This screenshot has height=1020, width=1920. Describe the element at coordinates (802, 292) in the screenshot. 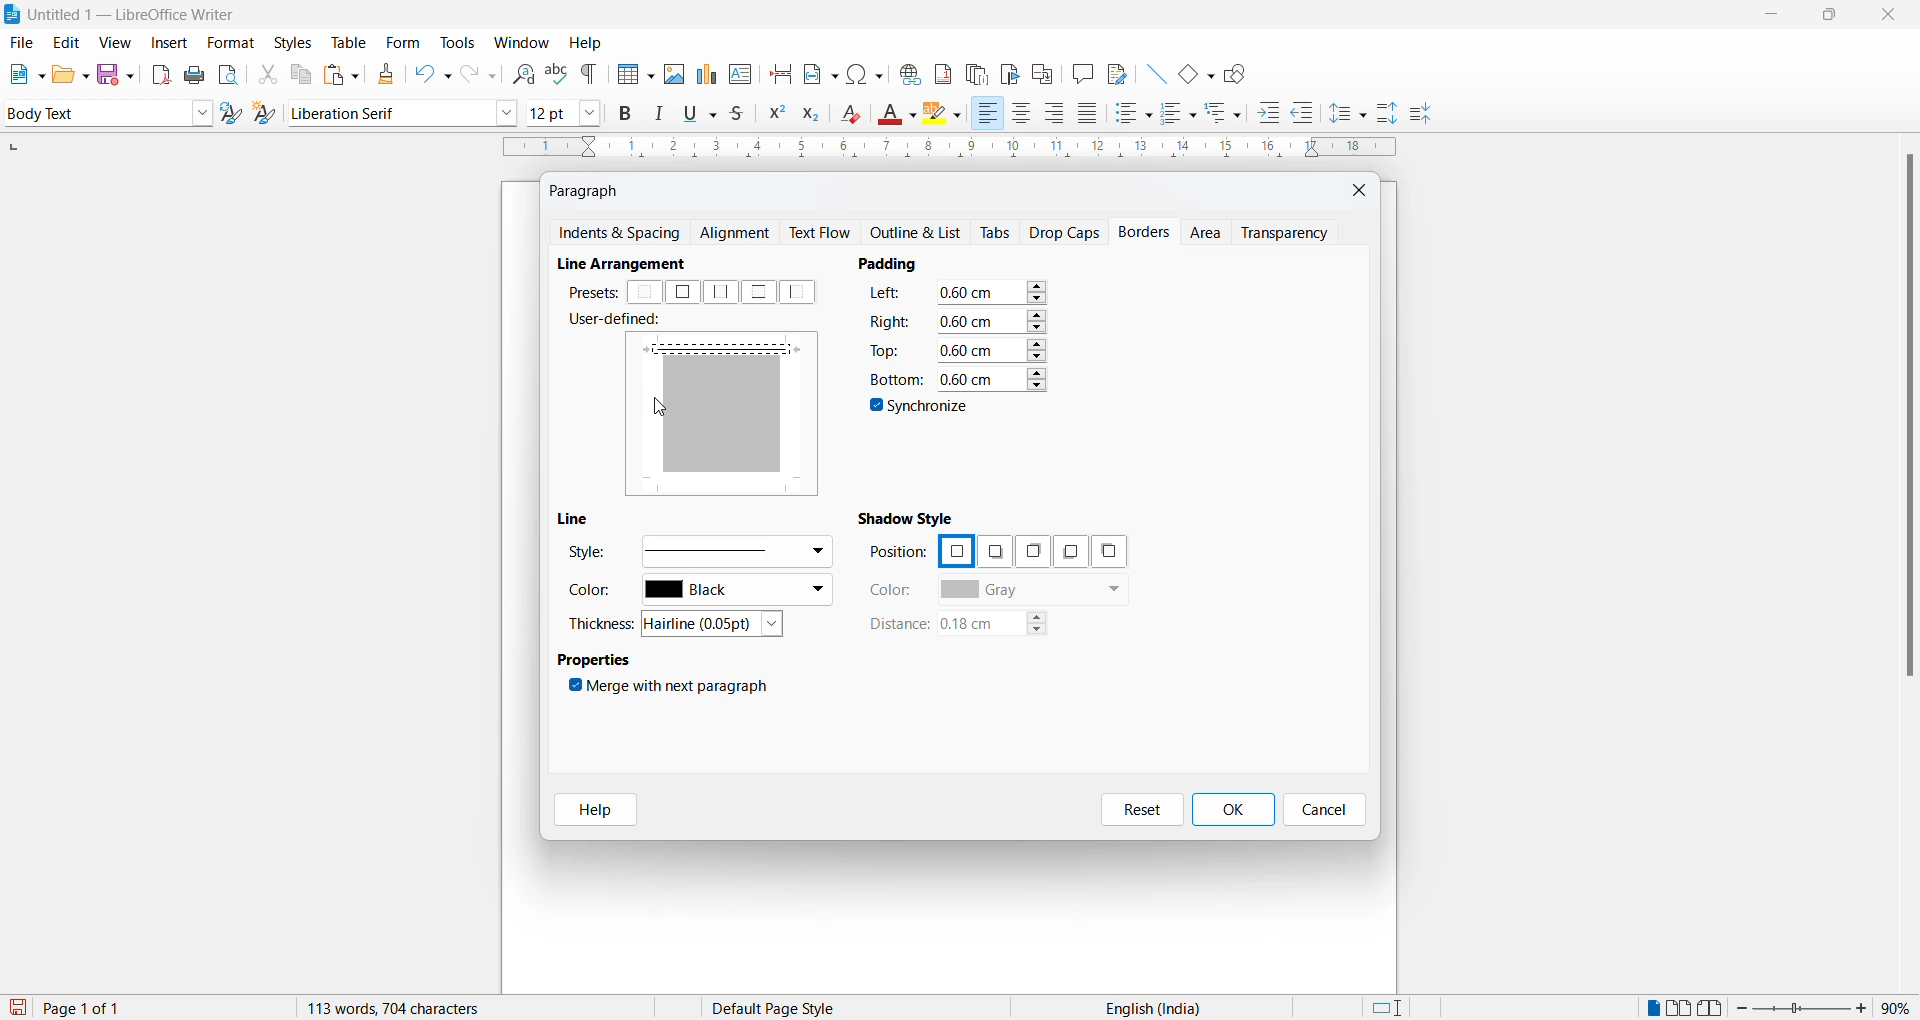

I see `left` at that location.